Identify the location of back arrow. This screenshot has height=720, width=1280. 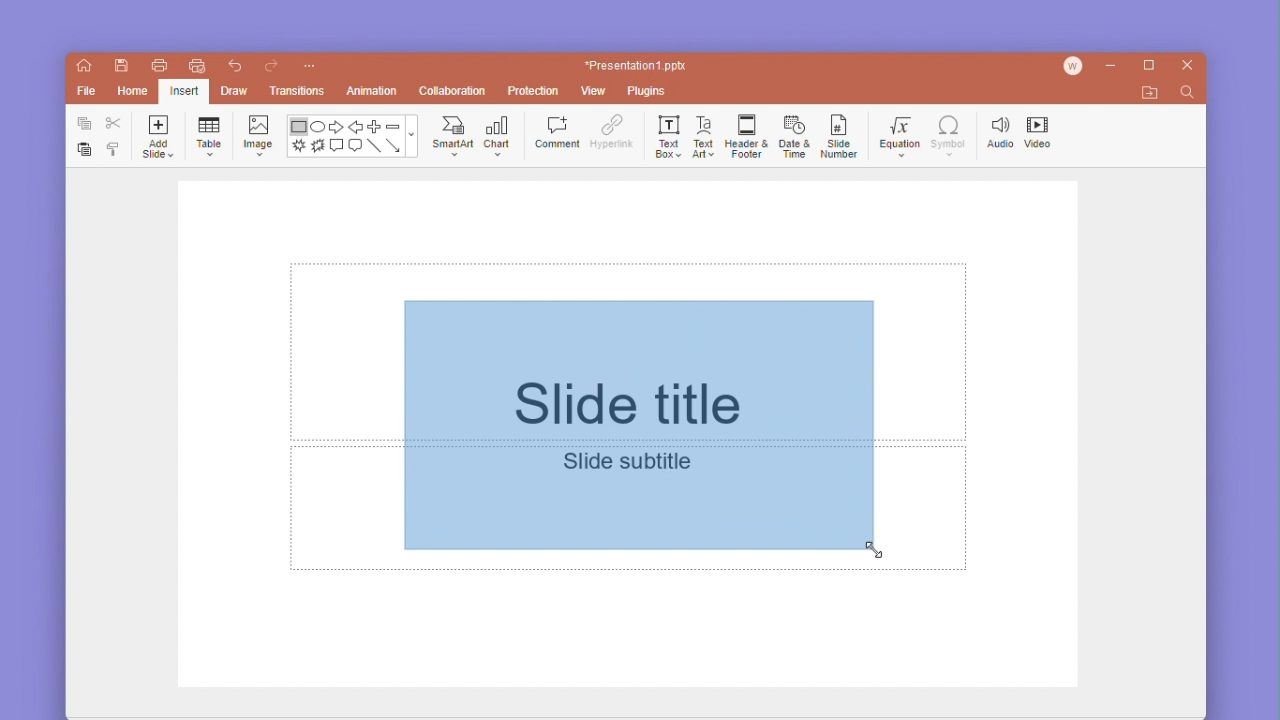
(354, 125).